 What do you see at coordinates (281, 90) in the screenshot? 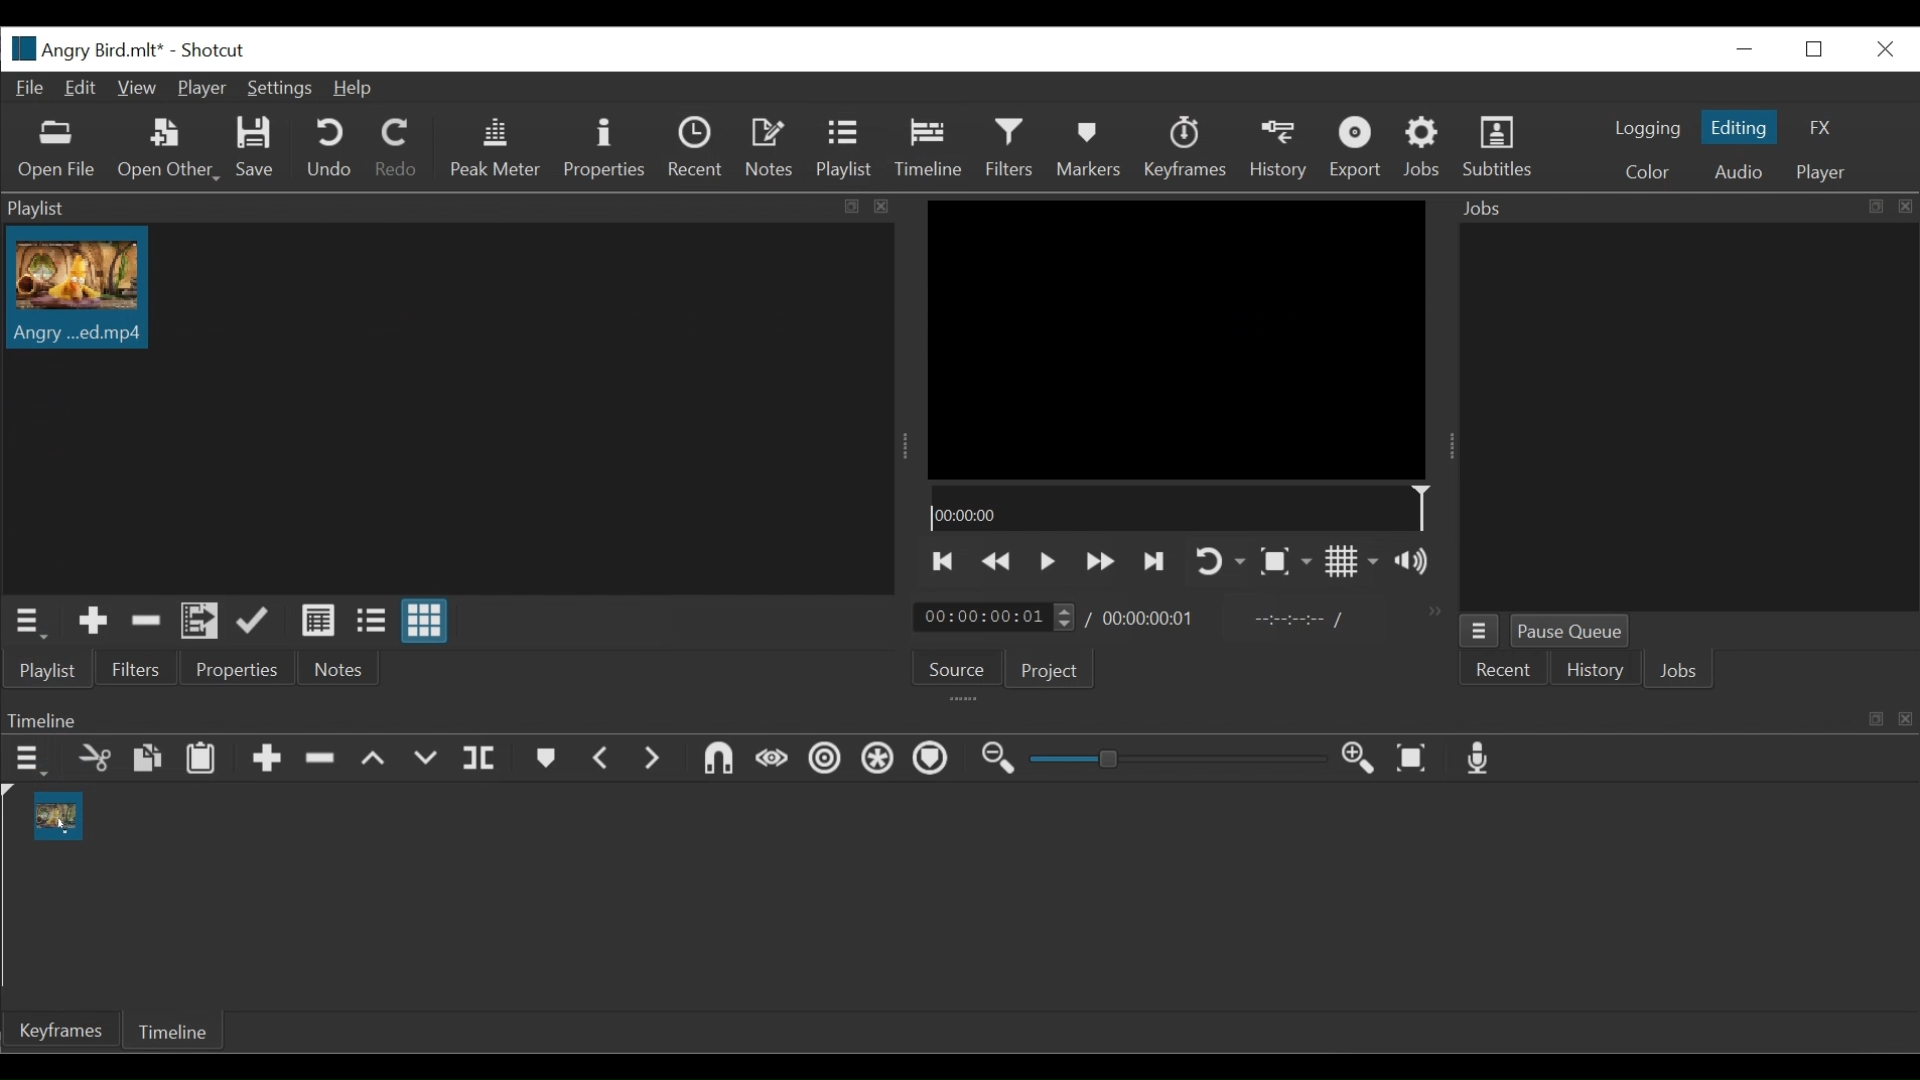
I see `Settings` at bounding box center [281, 90].